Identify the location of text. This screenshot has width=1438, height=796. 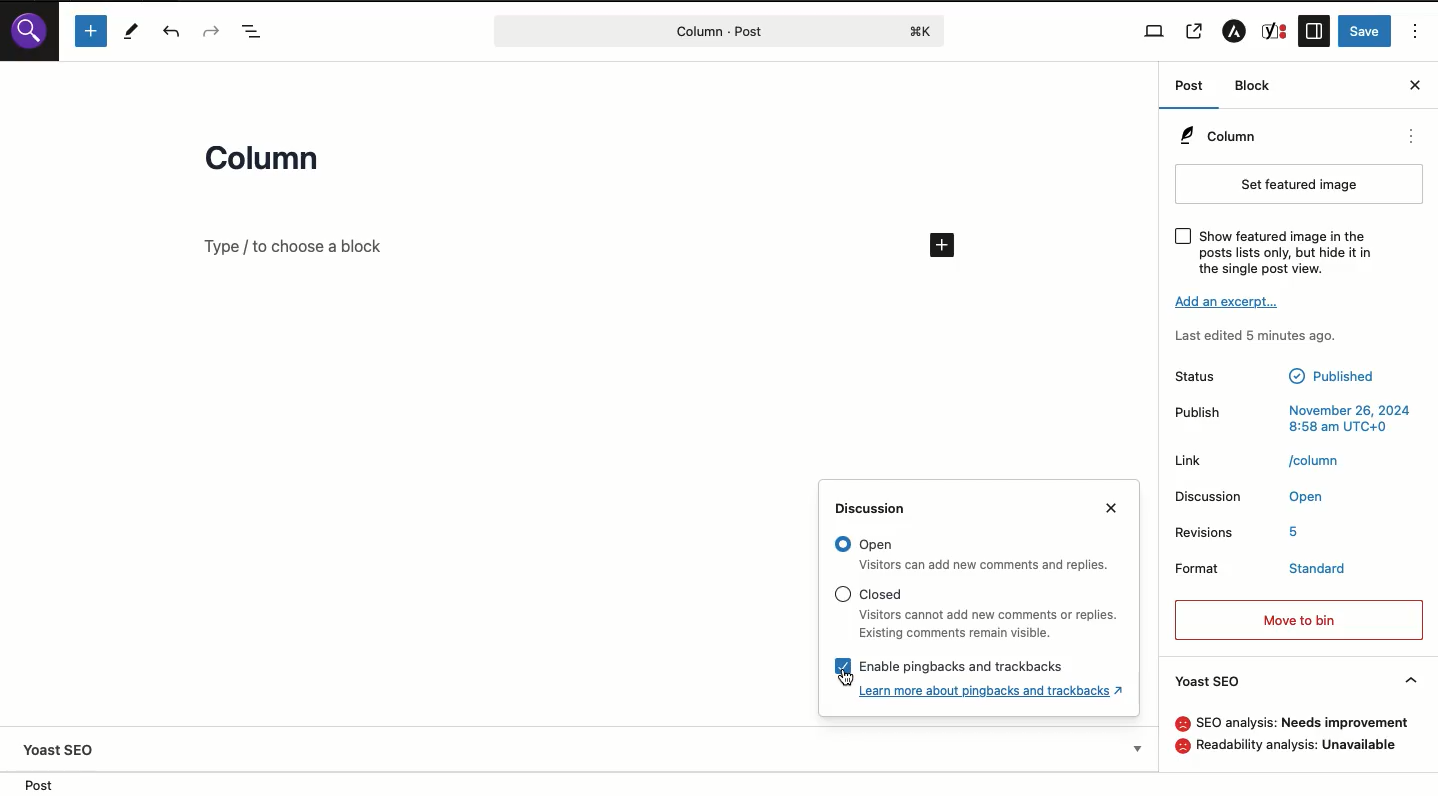
(1286, 251).